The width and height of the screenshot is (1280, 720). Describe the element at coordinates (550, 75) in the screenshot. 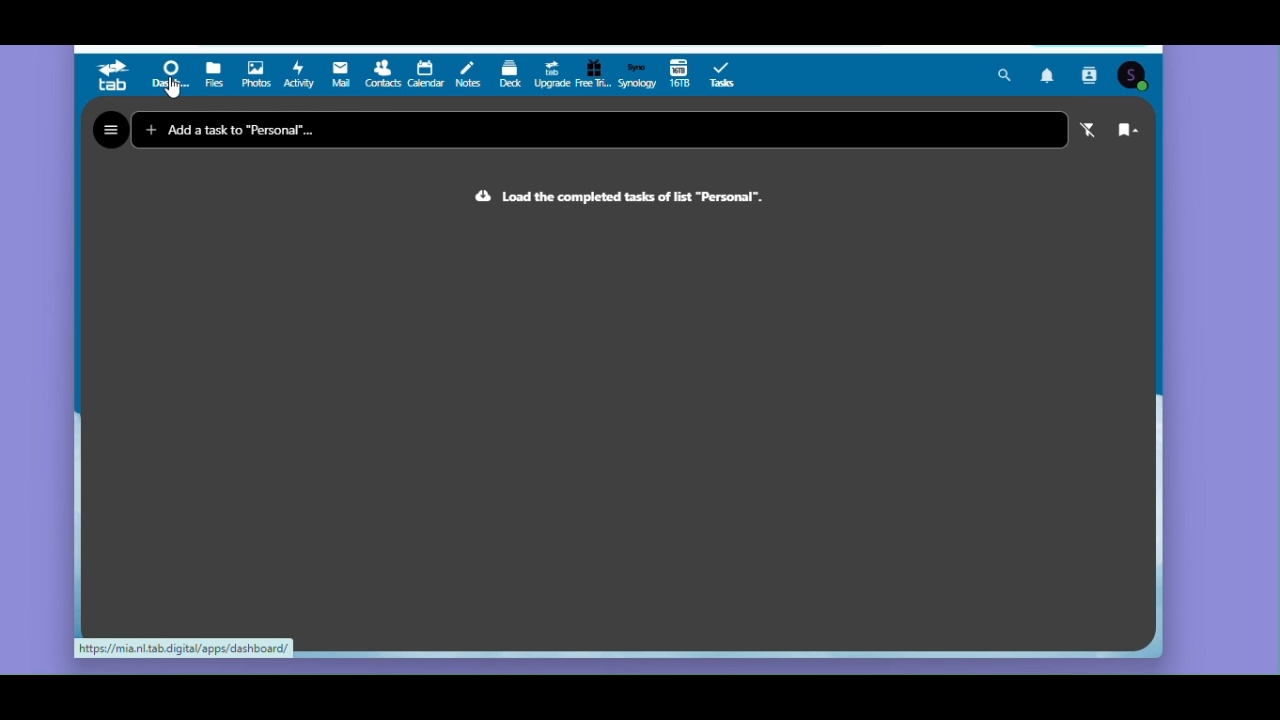

I see `Upgrade` at that location.